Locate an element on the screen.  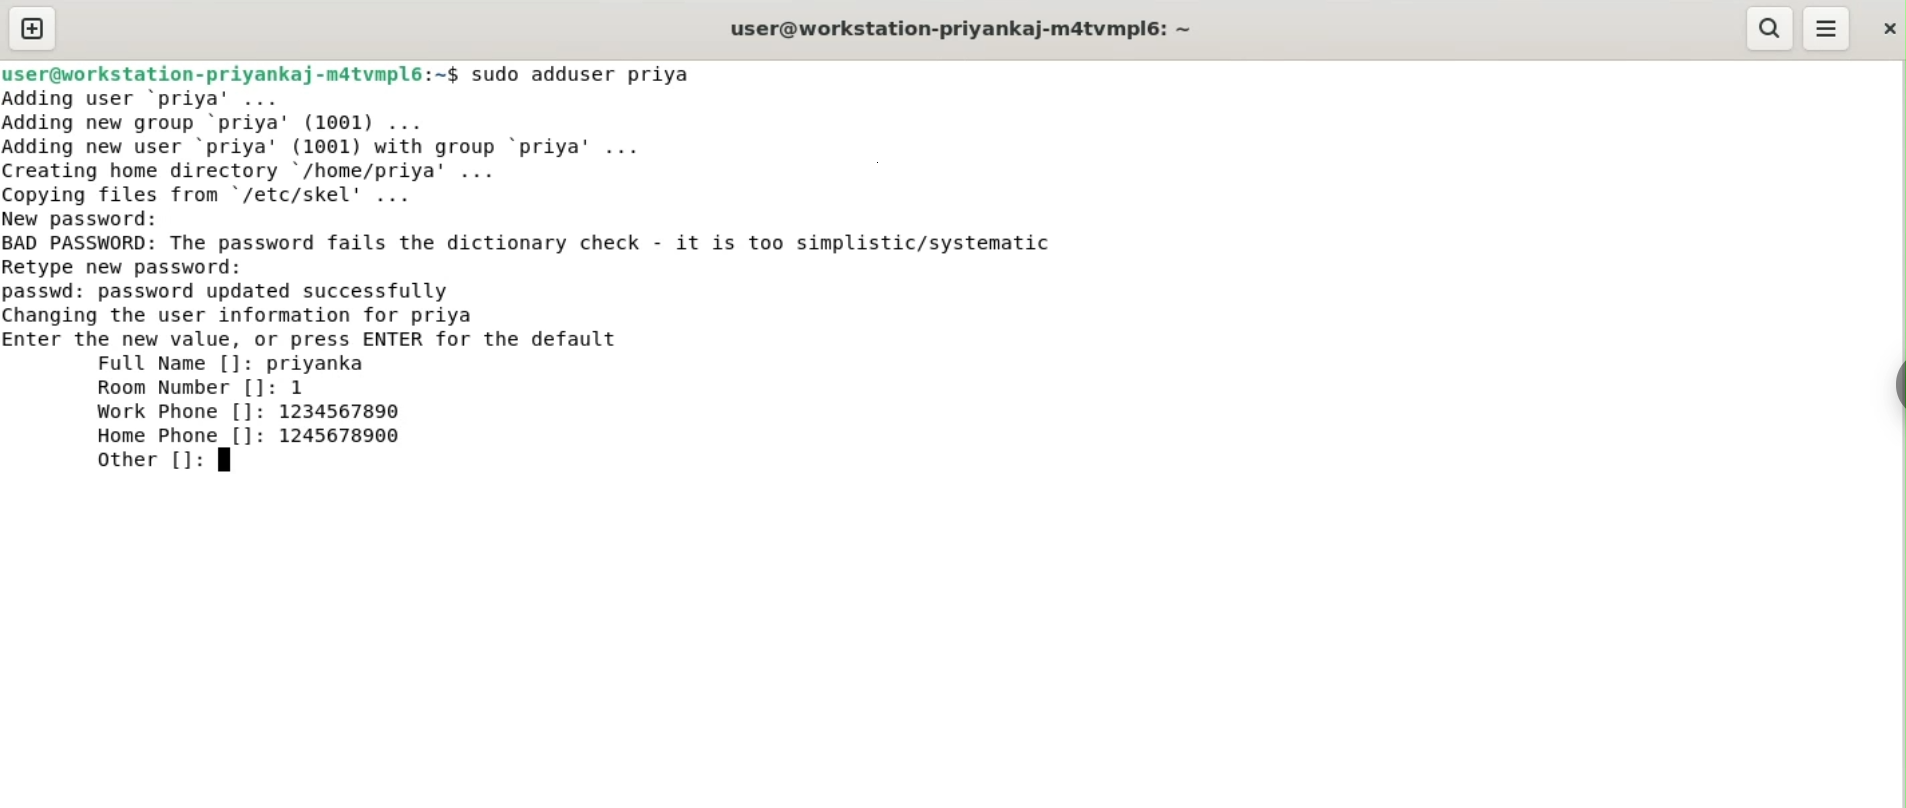
1234567890 is located at coordinates (353, 413).